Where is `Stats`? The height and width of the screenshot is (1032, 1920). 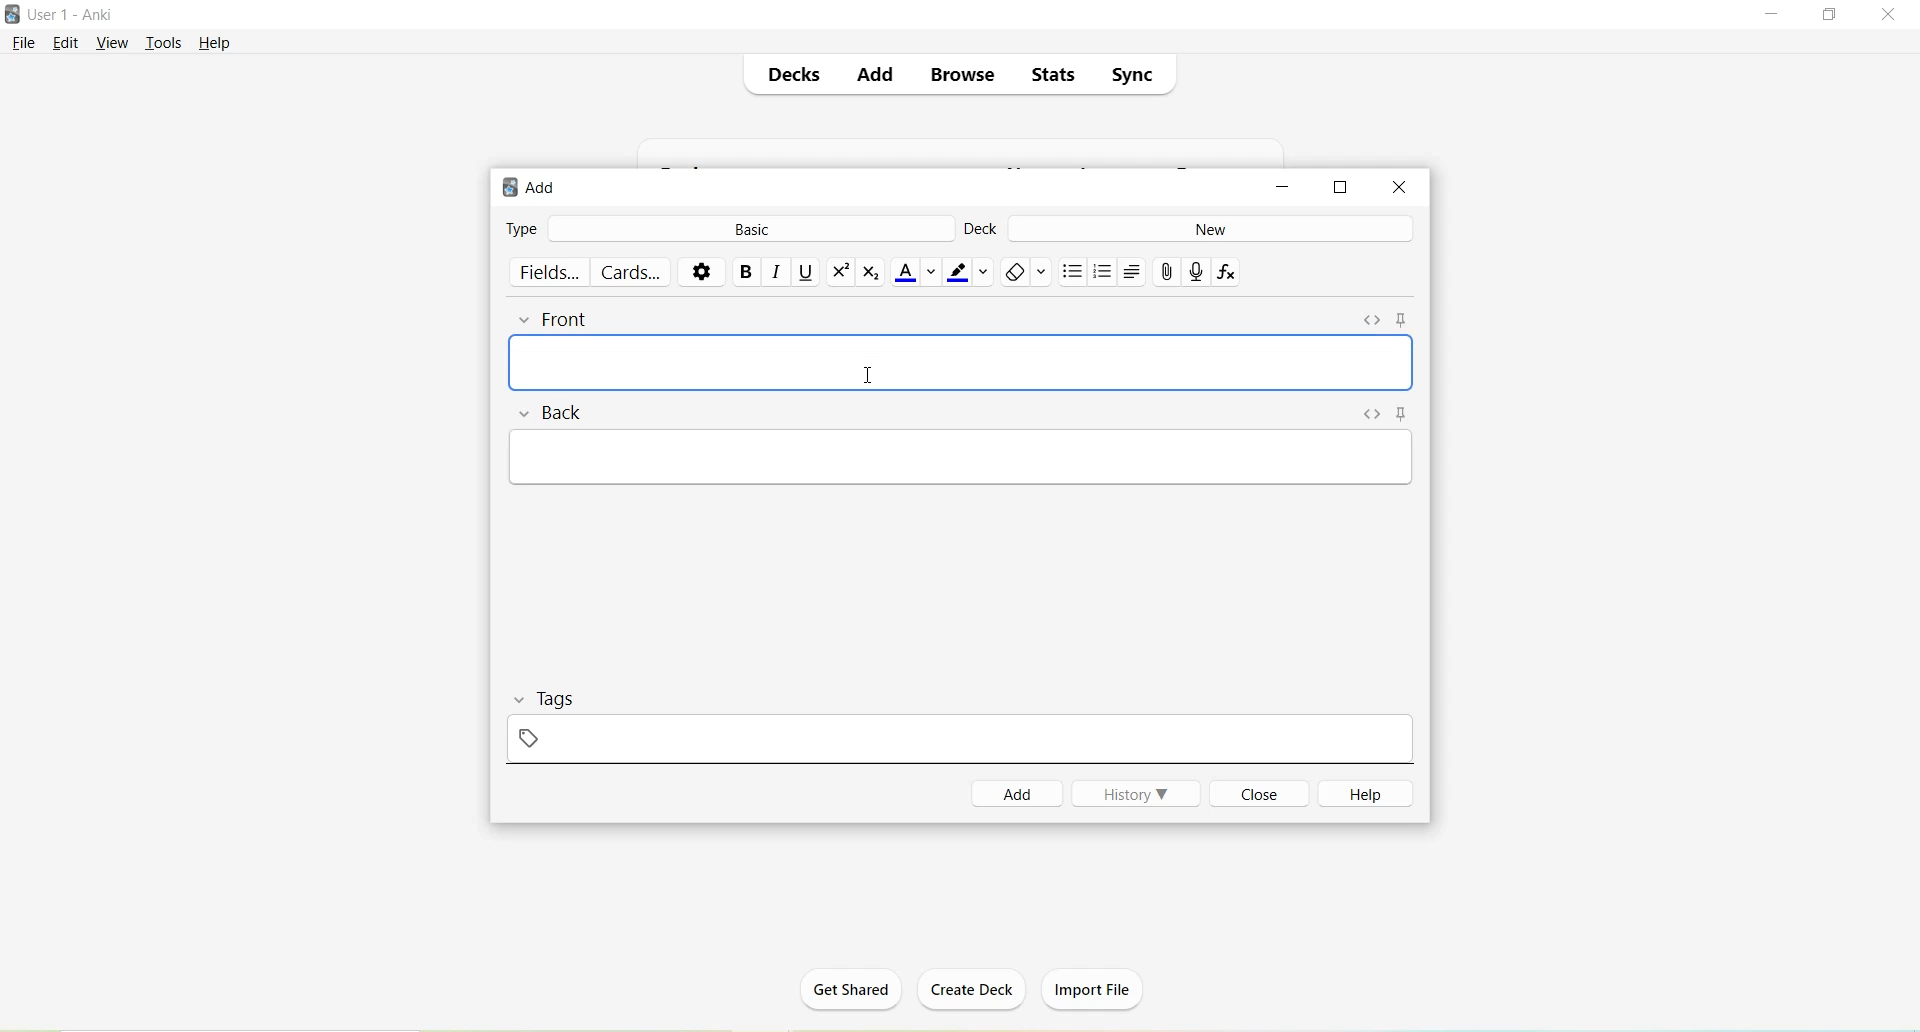 Stats is located at coordinates (1050, 75).